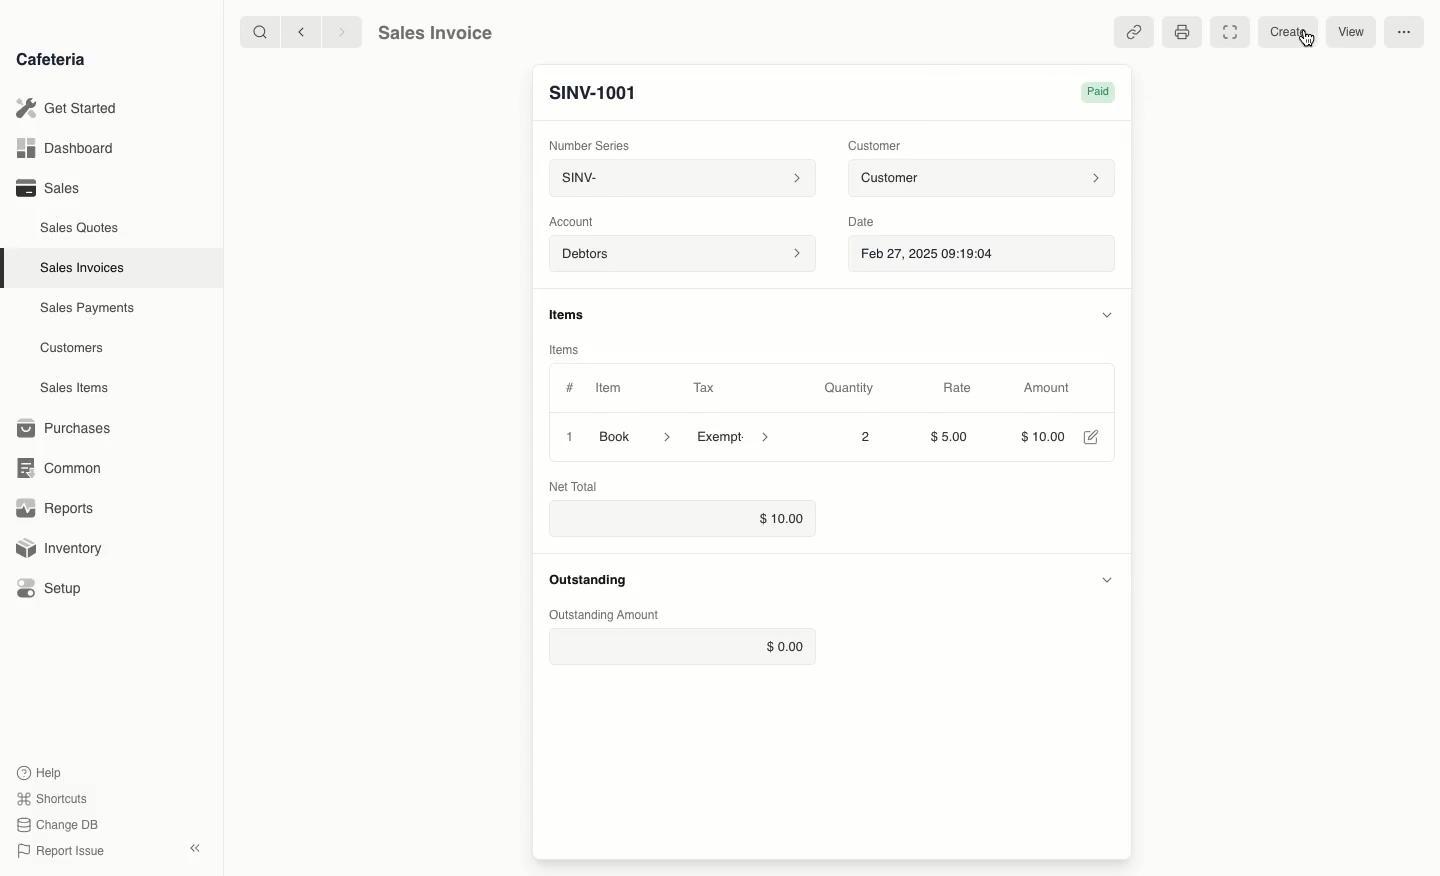 Image resolution: width=1440 pixels, height=876 pixels. What do you see at coordinates (593, 93) in the screenshot?
I see `SINV-1001` at bounding box center [593, 93].